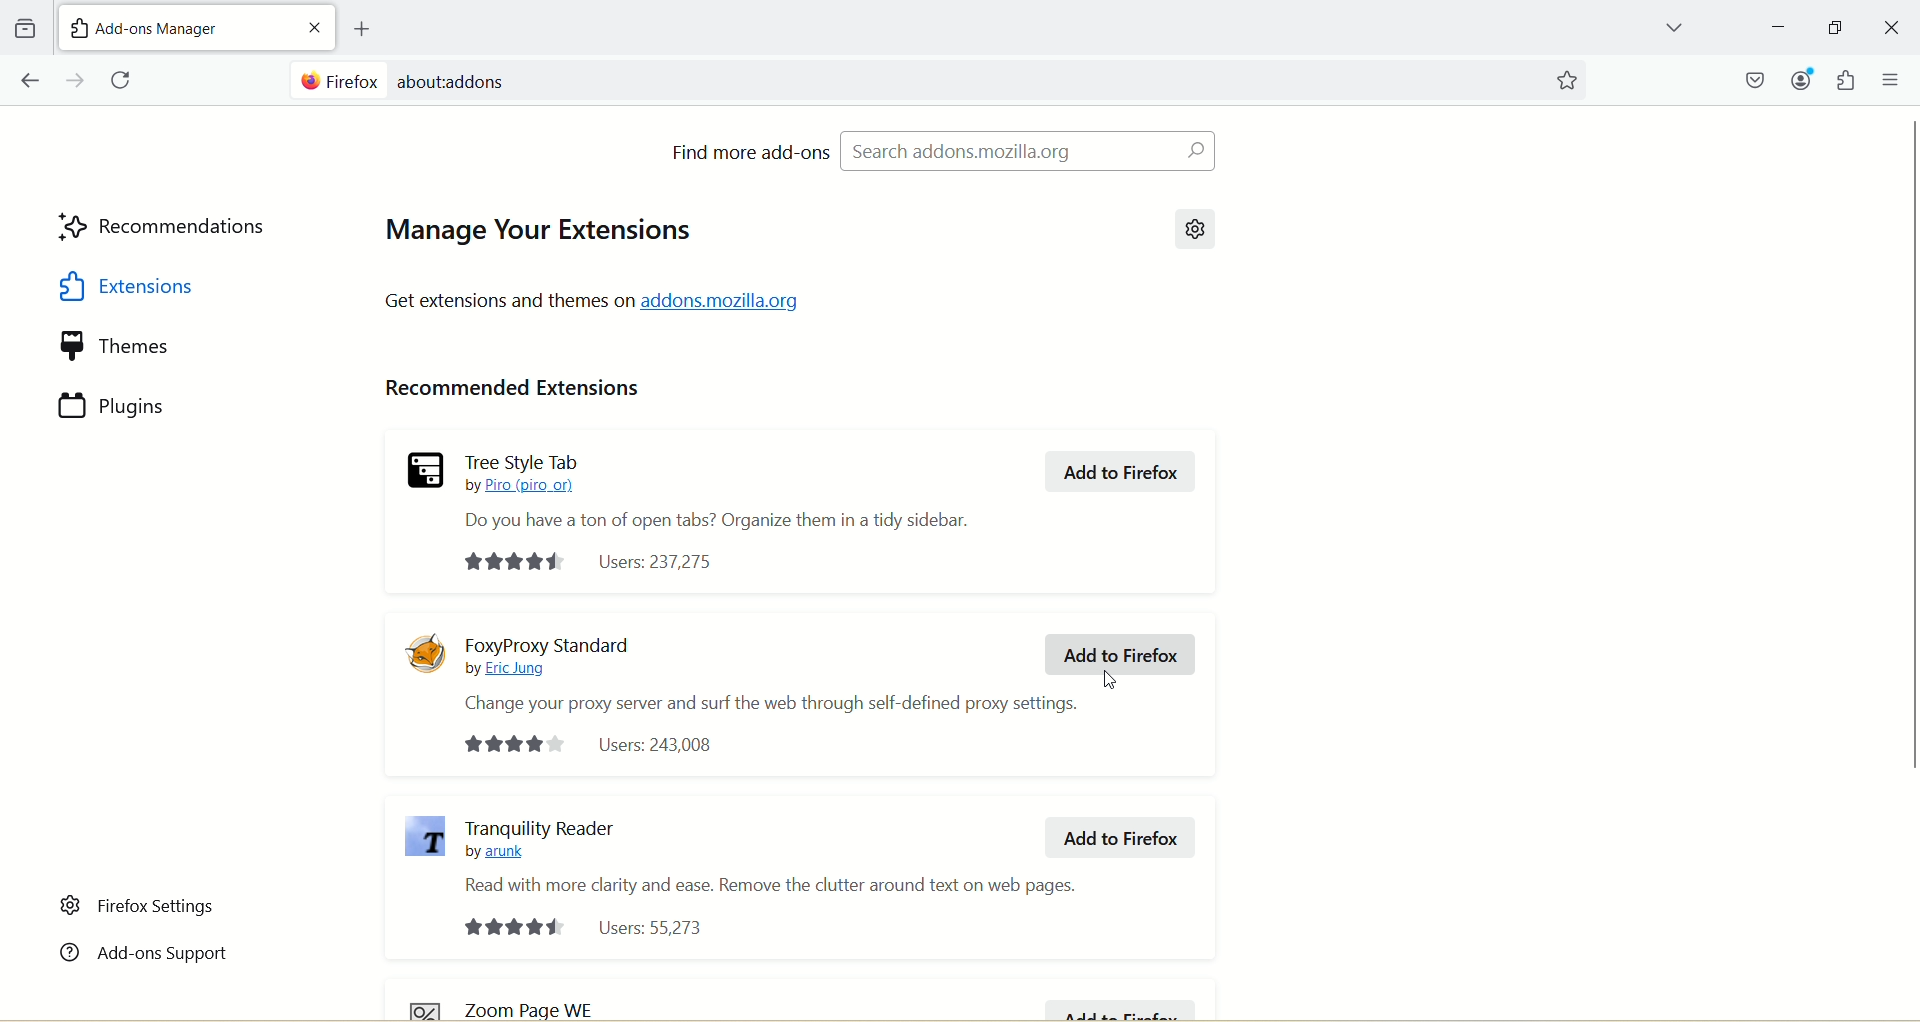 The image size is (1920, 1022). What do you see at coordinates (169, 347) in the screenshot?
I see `Theme` at bounding box center [169, 347].